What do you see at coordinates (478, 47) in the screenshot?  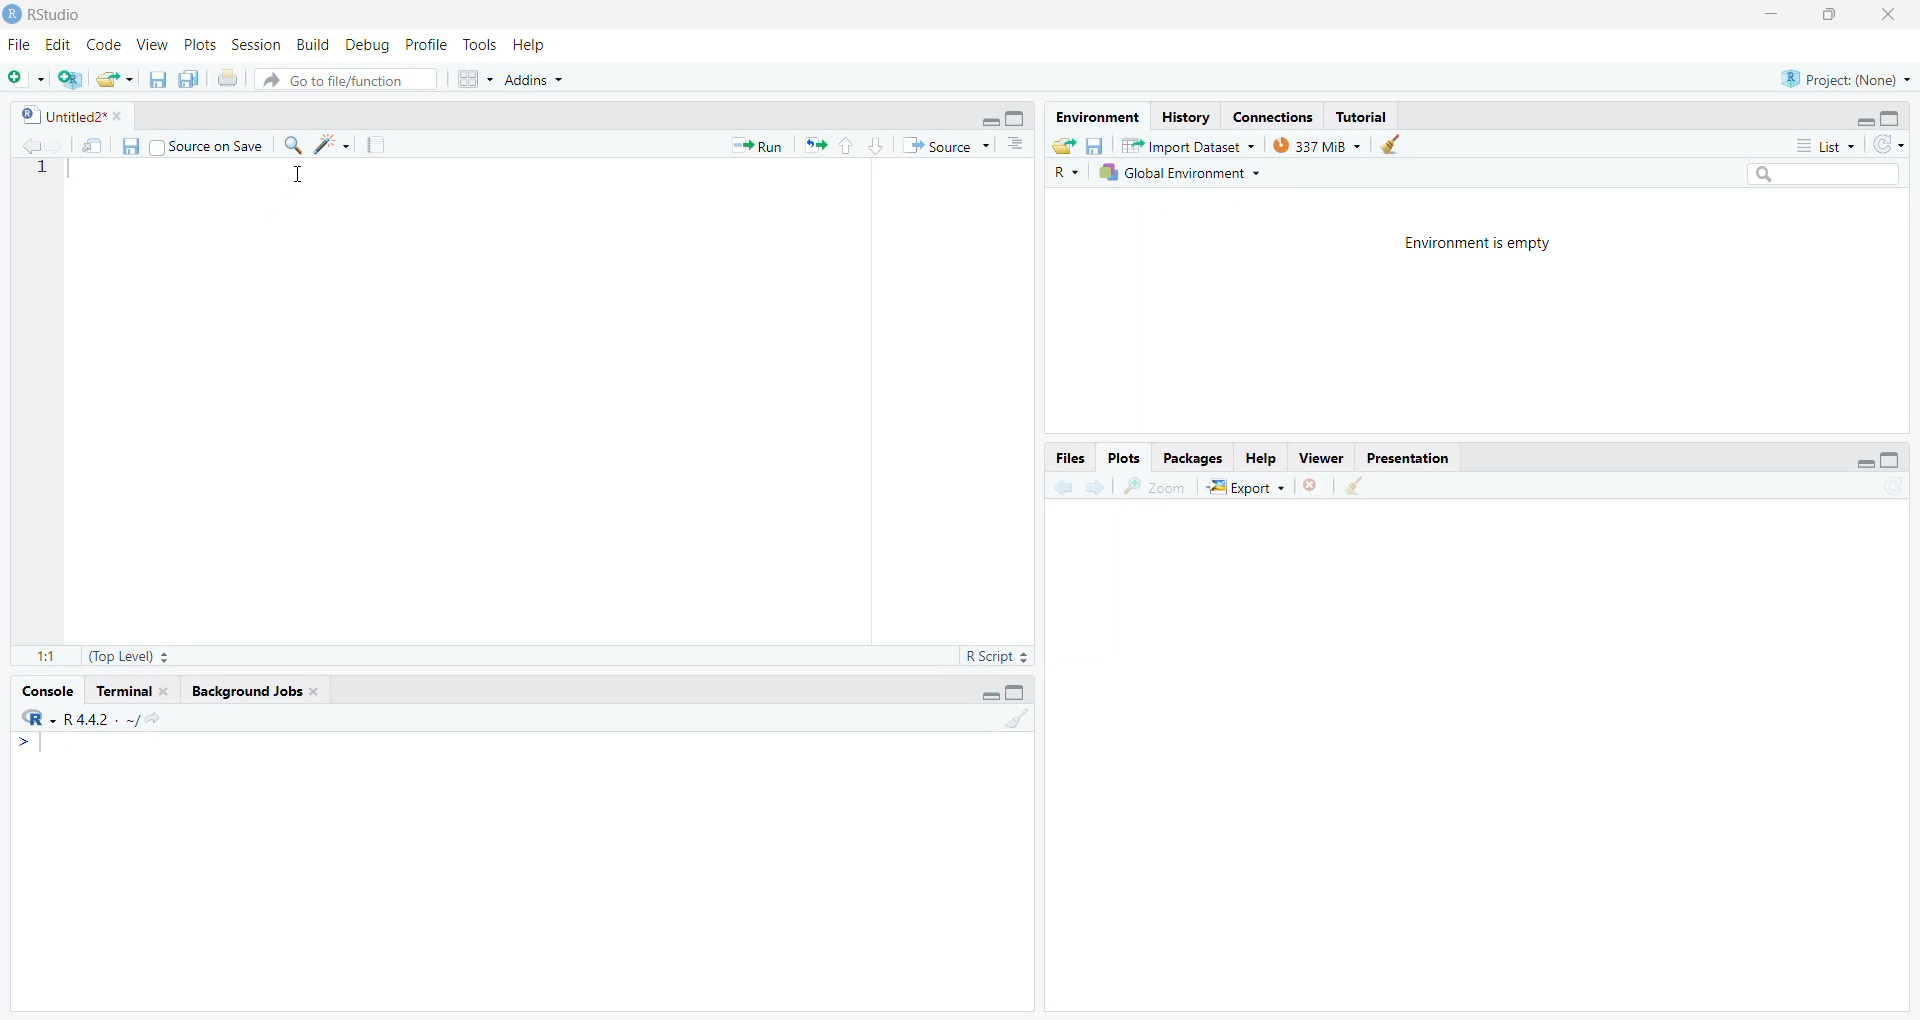 I see `Tools` at bounding box center [478, 47].